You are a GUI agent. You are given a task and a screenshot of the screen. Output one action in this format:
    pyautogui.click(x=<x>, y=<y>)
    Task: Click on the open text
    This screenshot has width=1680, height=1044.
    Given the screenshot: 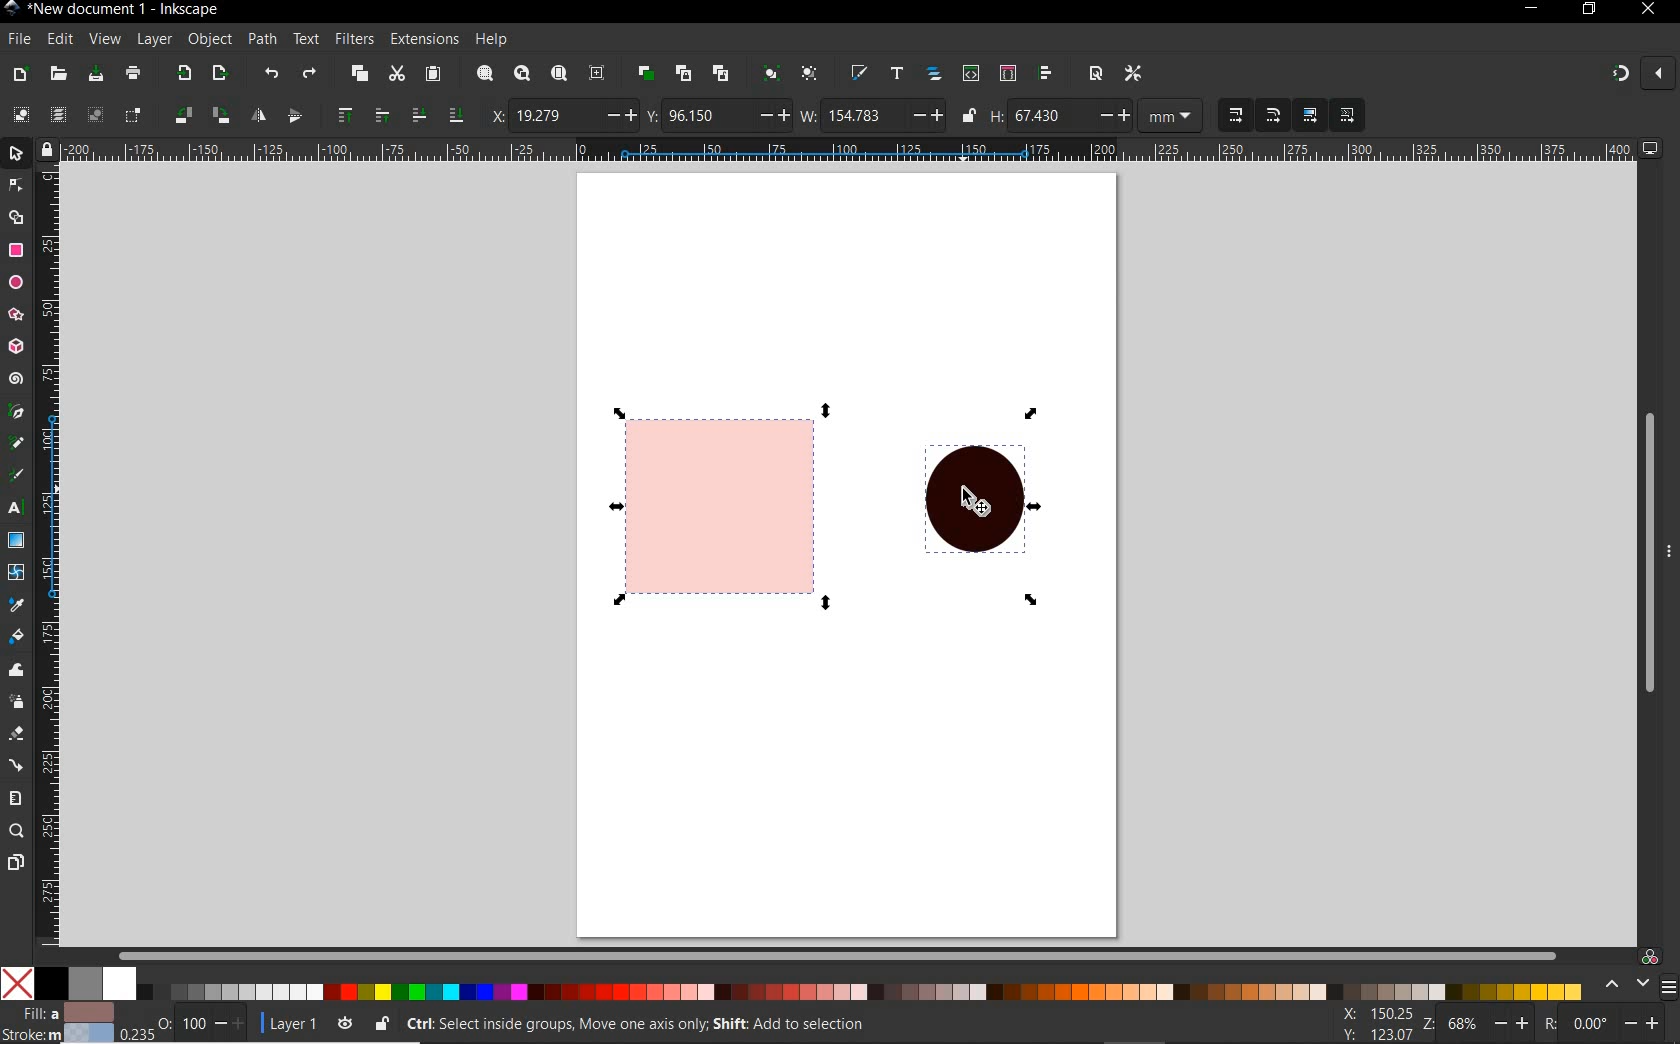 What is the action you would take?
    pyautogui.click(x=898, y=75)
    